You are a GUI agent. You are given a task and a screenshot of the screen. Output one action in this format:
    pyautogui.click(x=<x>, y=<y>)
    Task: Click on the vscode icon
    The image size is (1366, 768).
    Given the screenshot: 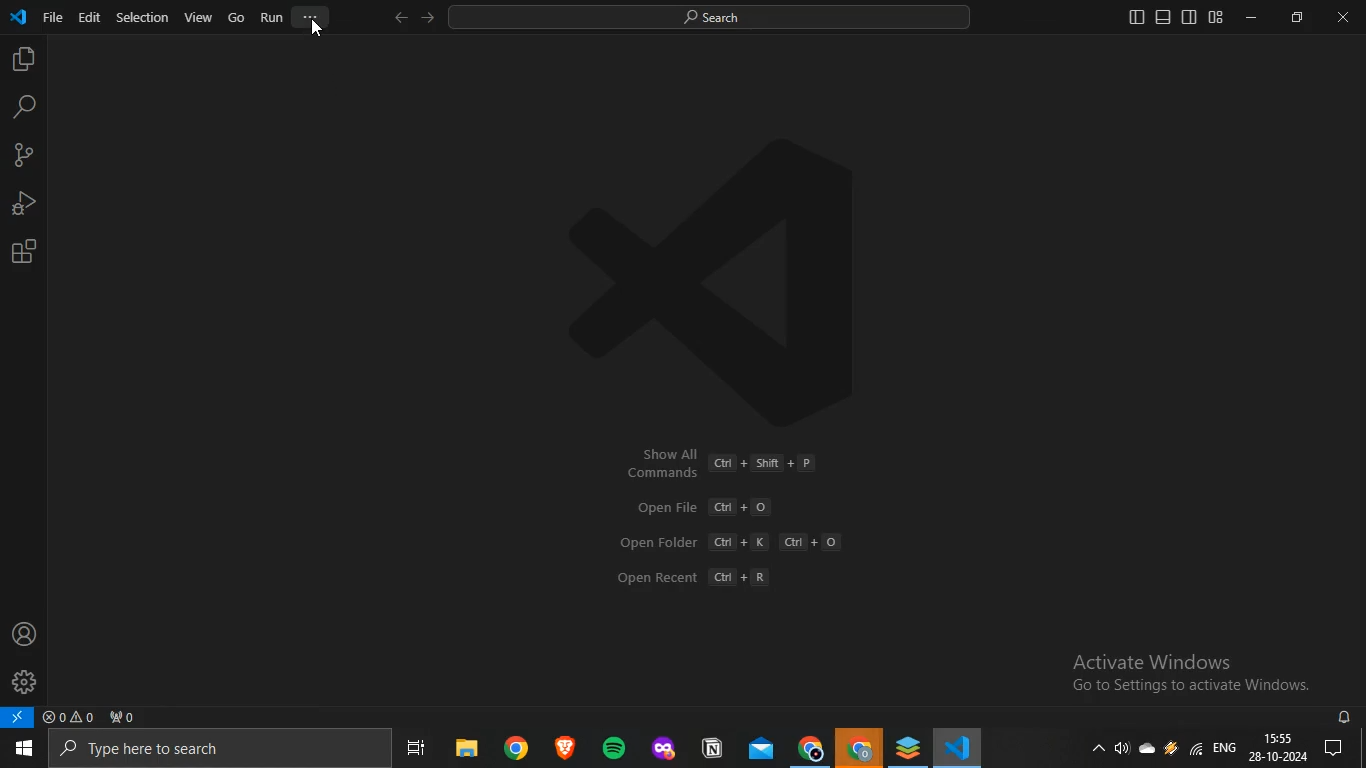 What is the action you would take?
    pyautogui.click(x=19, y=15)
    